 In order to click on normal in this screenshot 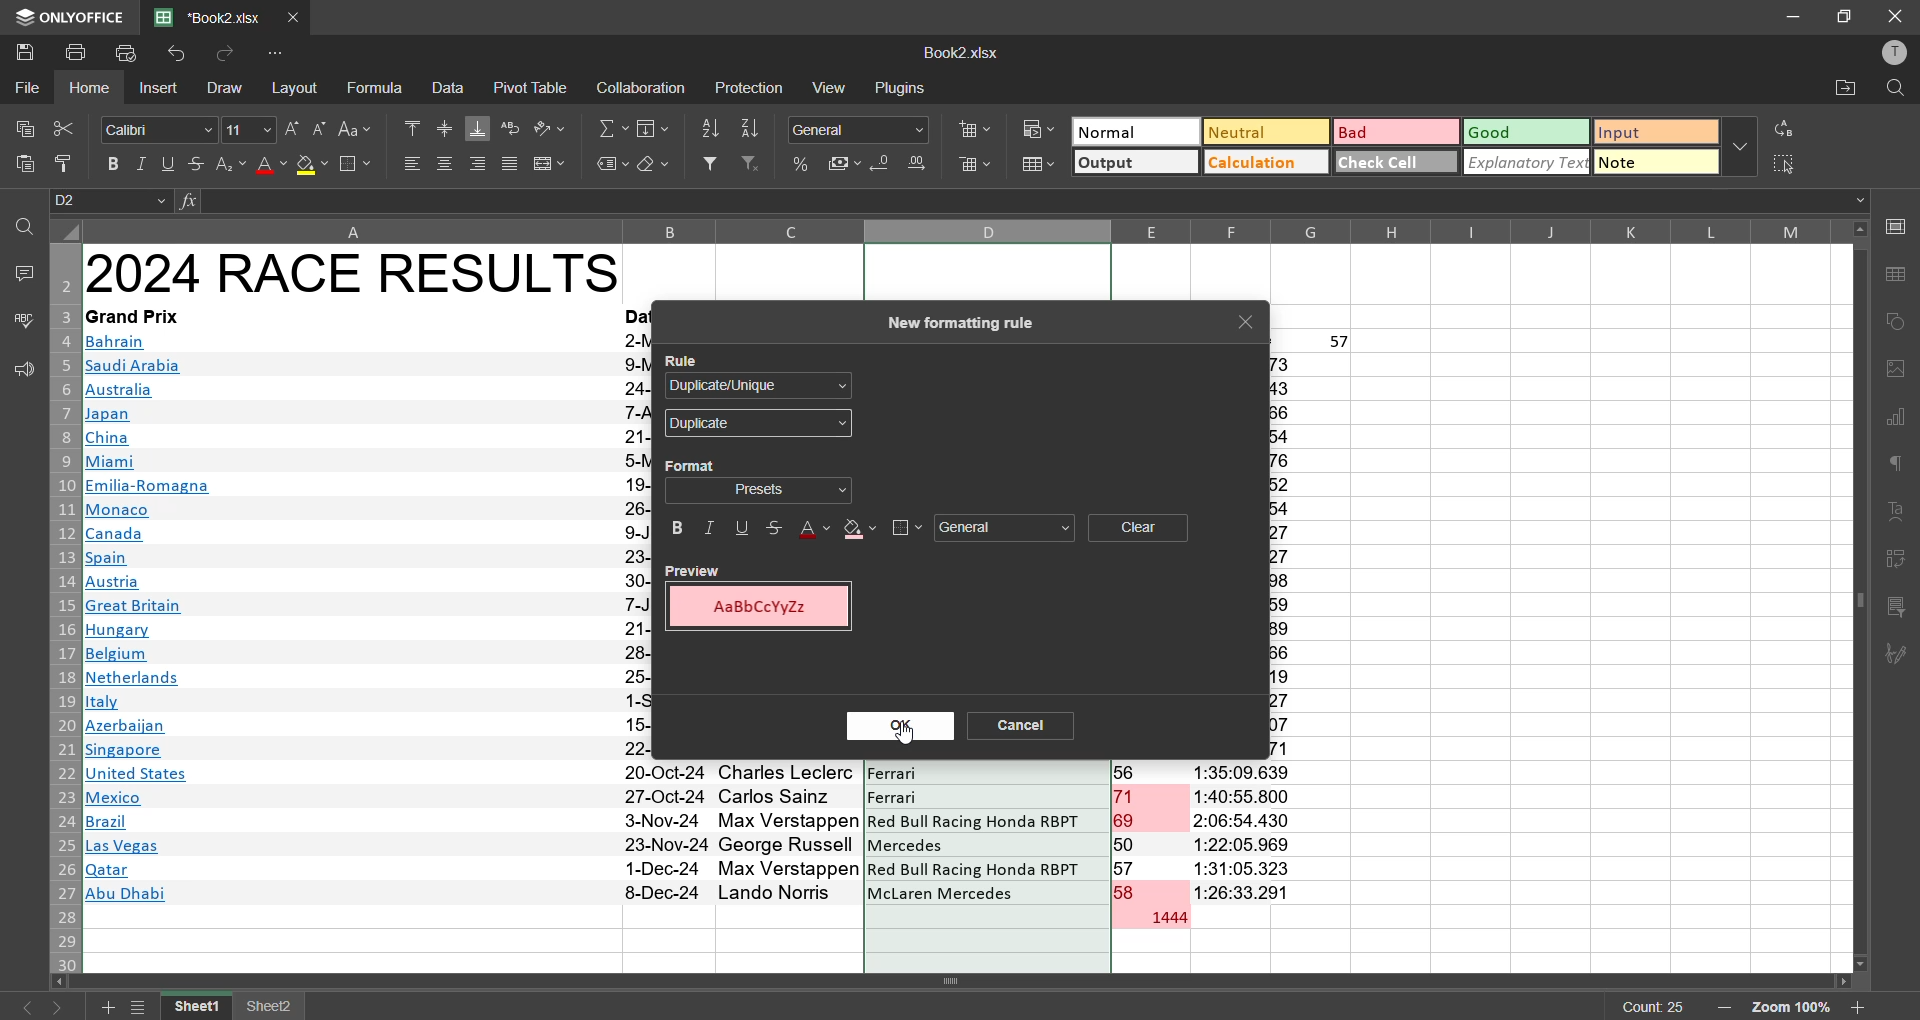, I will do `click(1133, 131)`.